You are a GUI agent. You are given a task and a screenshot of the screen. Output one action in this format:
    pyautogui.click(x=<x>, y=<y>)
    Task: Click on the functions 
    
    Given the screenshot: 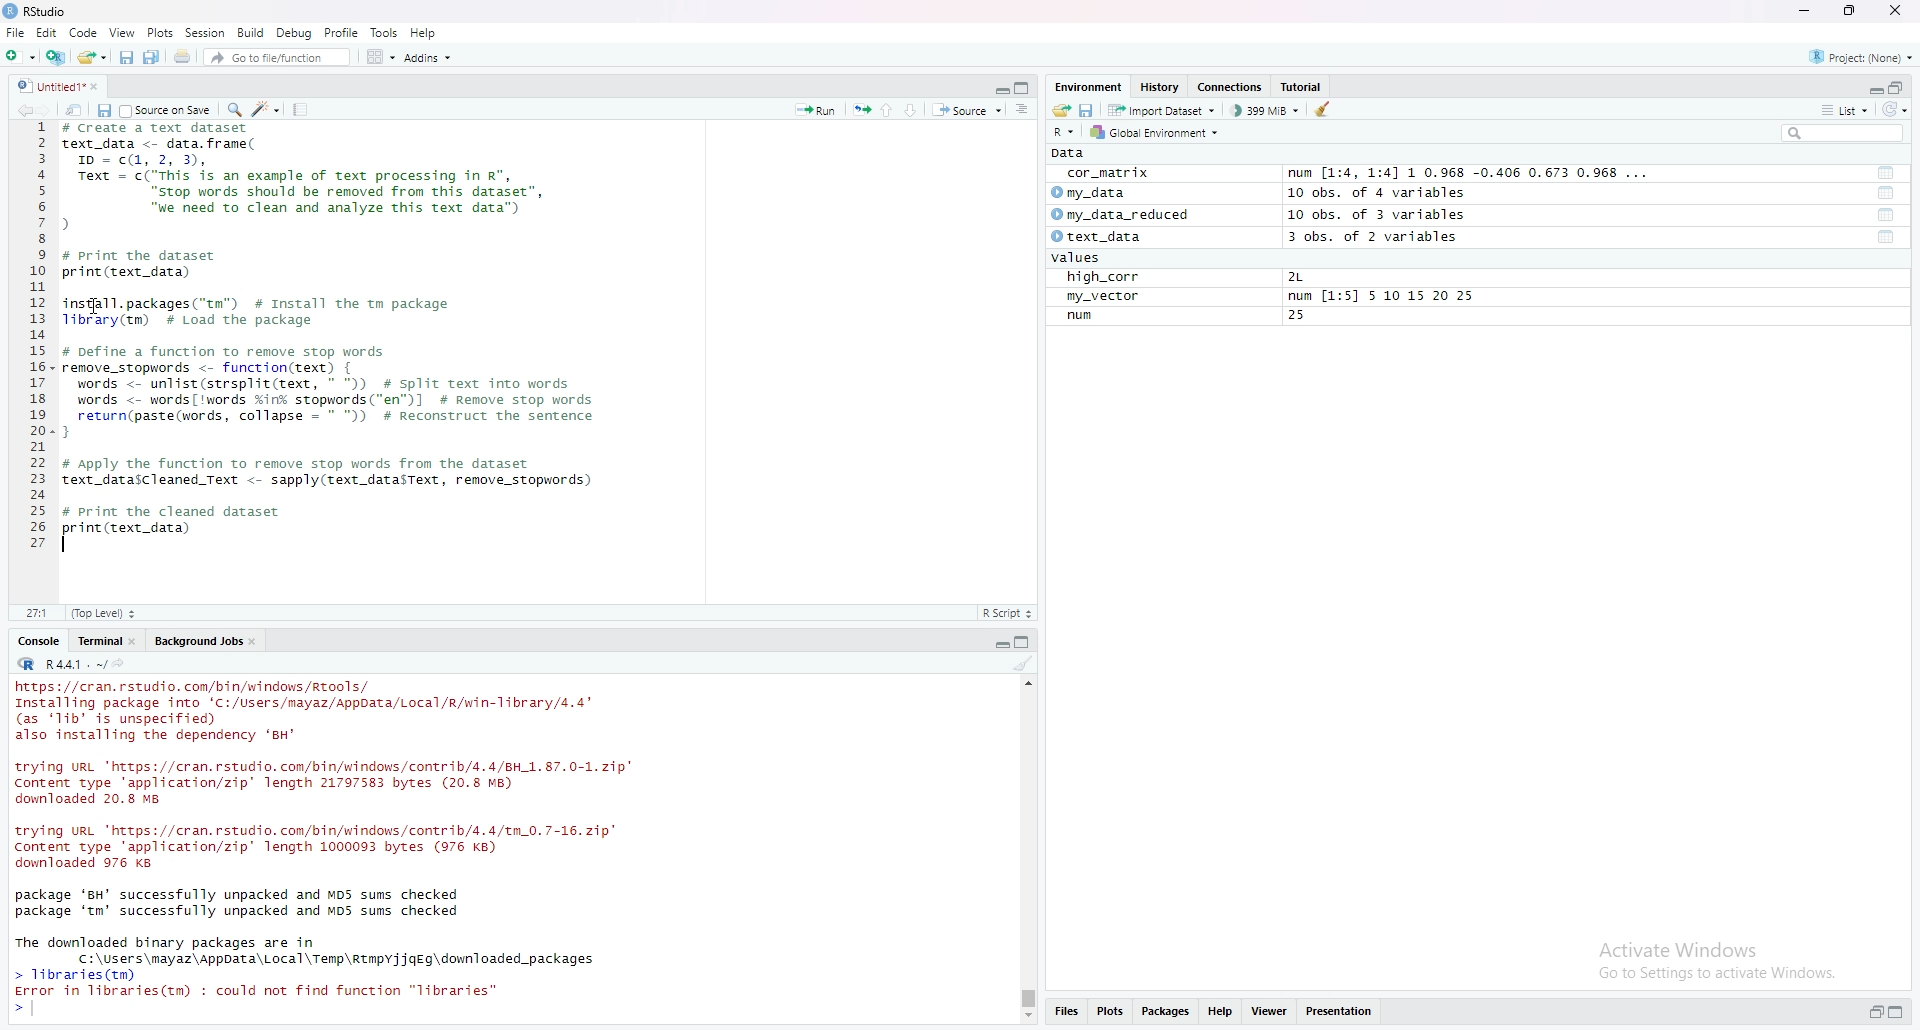 What is the action you would take?
    pyautogui.click(x=1885, y=215)
    